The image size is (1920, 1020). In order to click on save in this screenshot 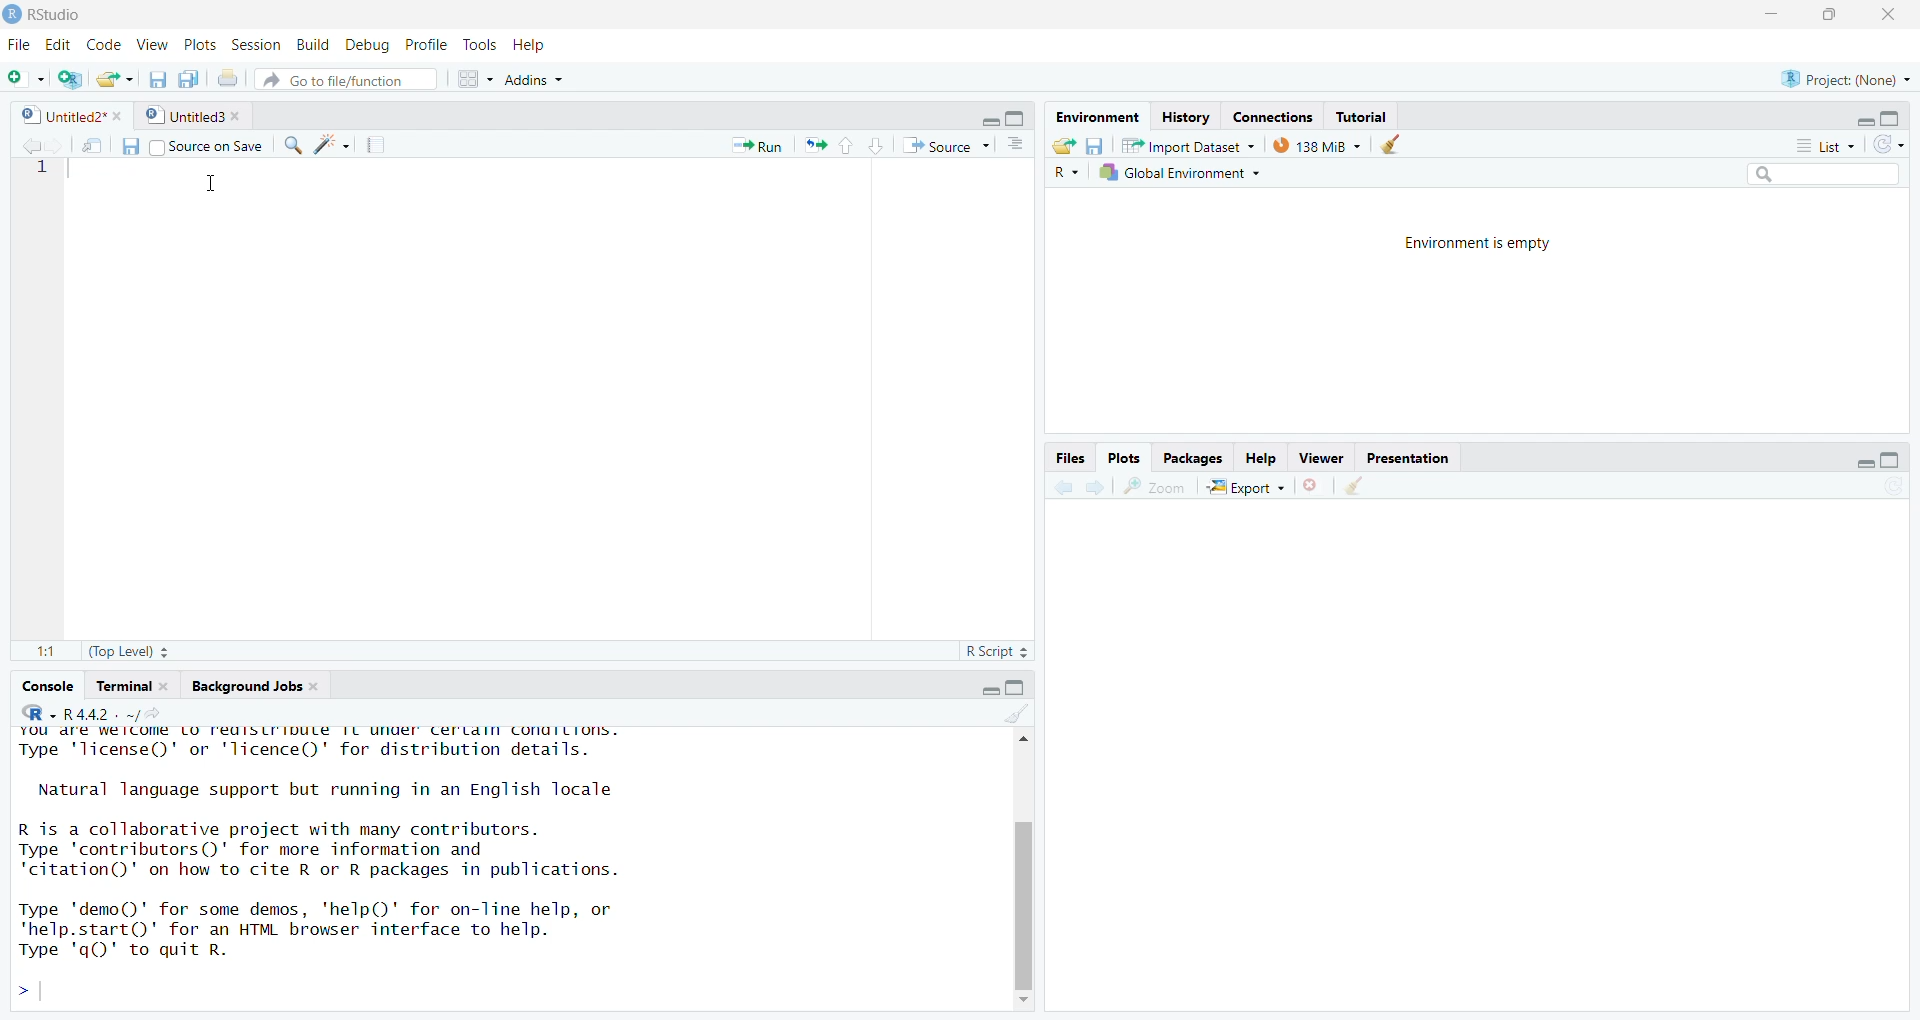, I will do `click(124, 146)`.